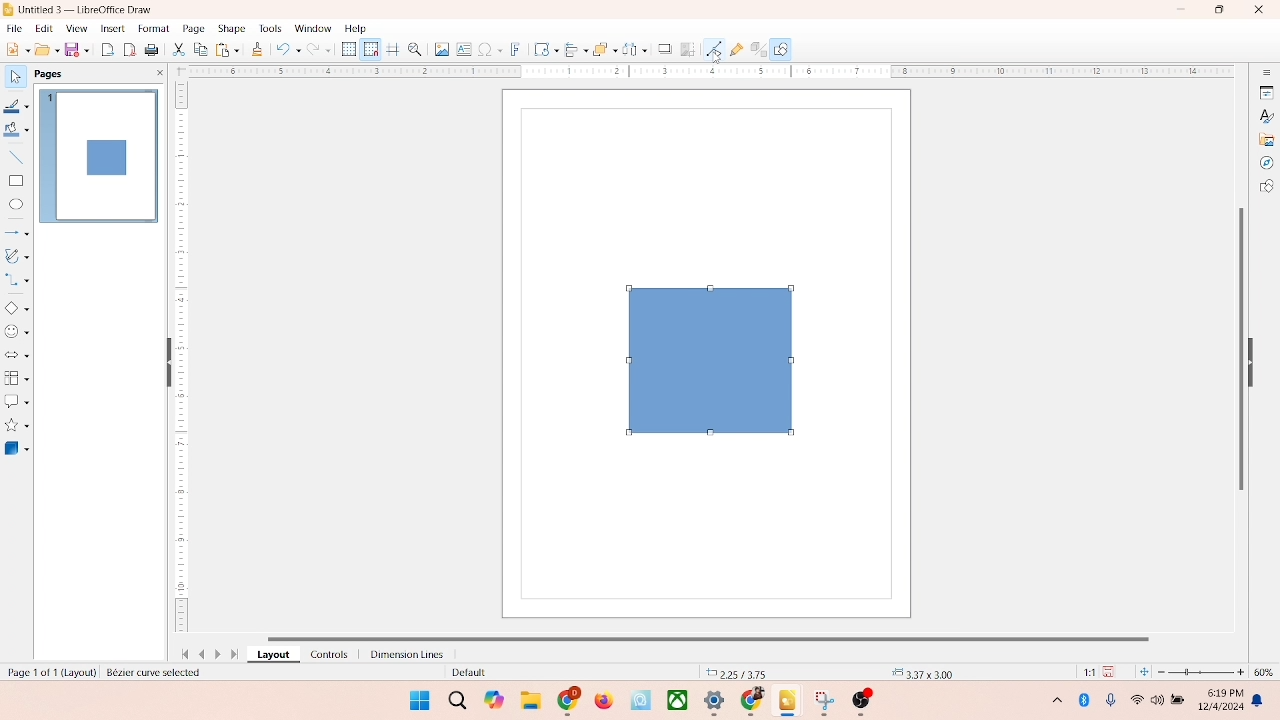  I want to click on layout, so click(272, 655).